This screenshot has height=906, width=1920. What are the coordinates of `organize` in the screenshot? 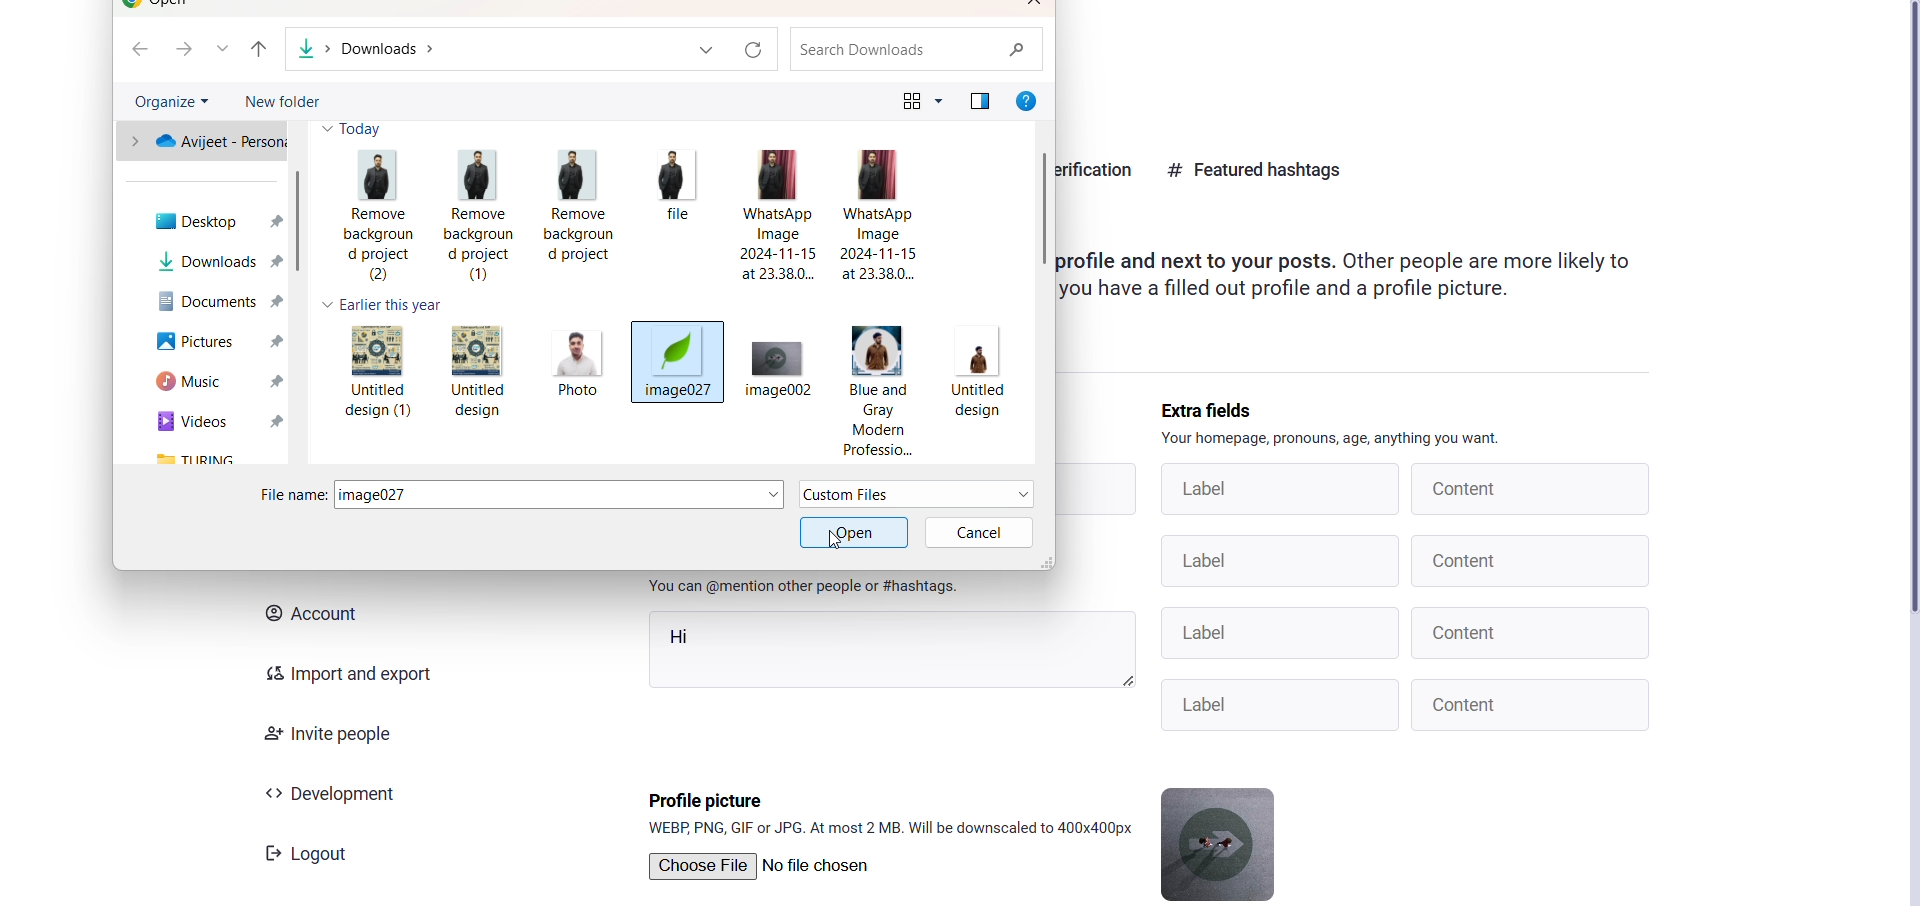 It's located at (173, 100).